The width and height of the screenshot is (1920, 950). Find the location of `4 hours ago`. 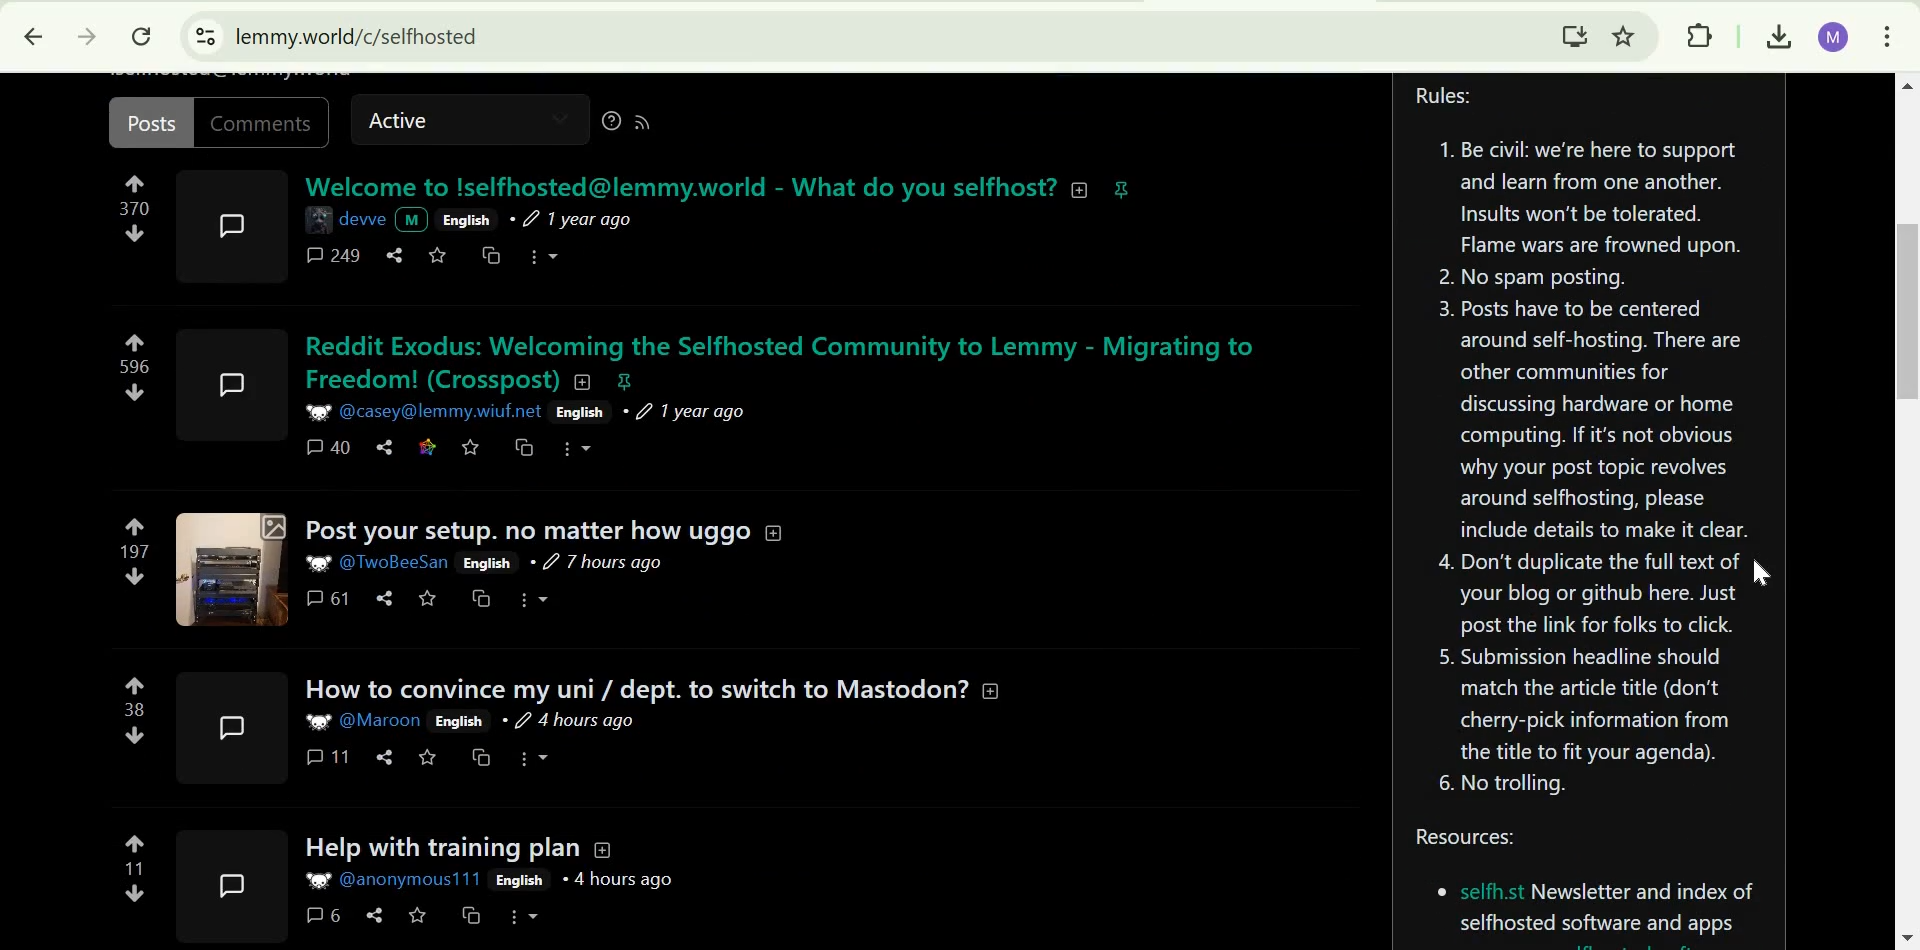

4 hours ago is located at coordinates (620, 880).